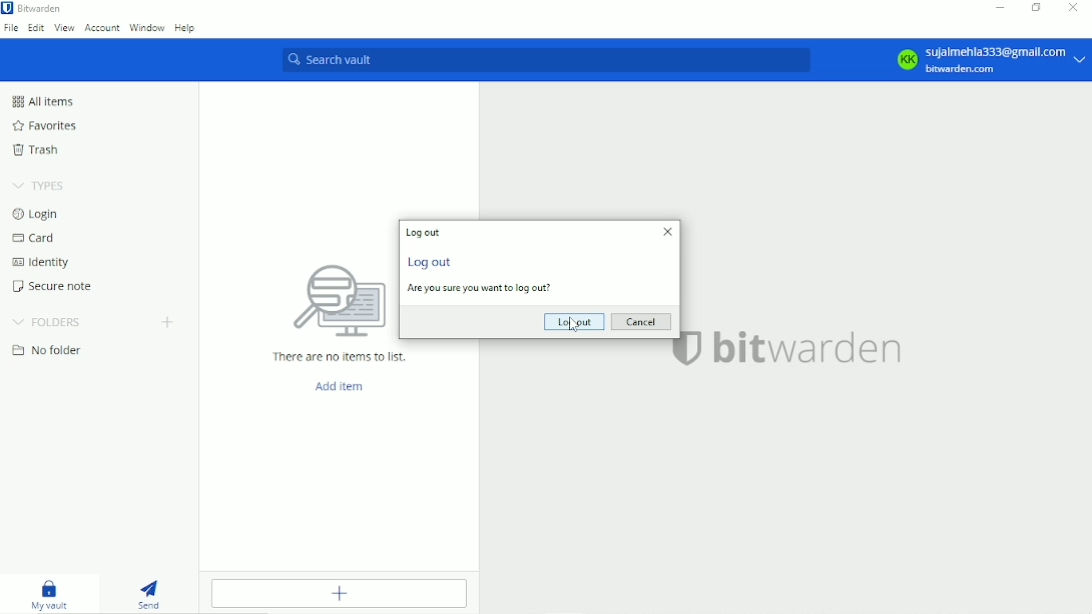 This screenshot has height=614, width=1092. Describe the element at coordinates (667, 232) in the screenshot. I see `close` at that location.